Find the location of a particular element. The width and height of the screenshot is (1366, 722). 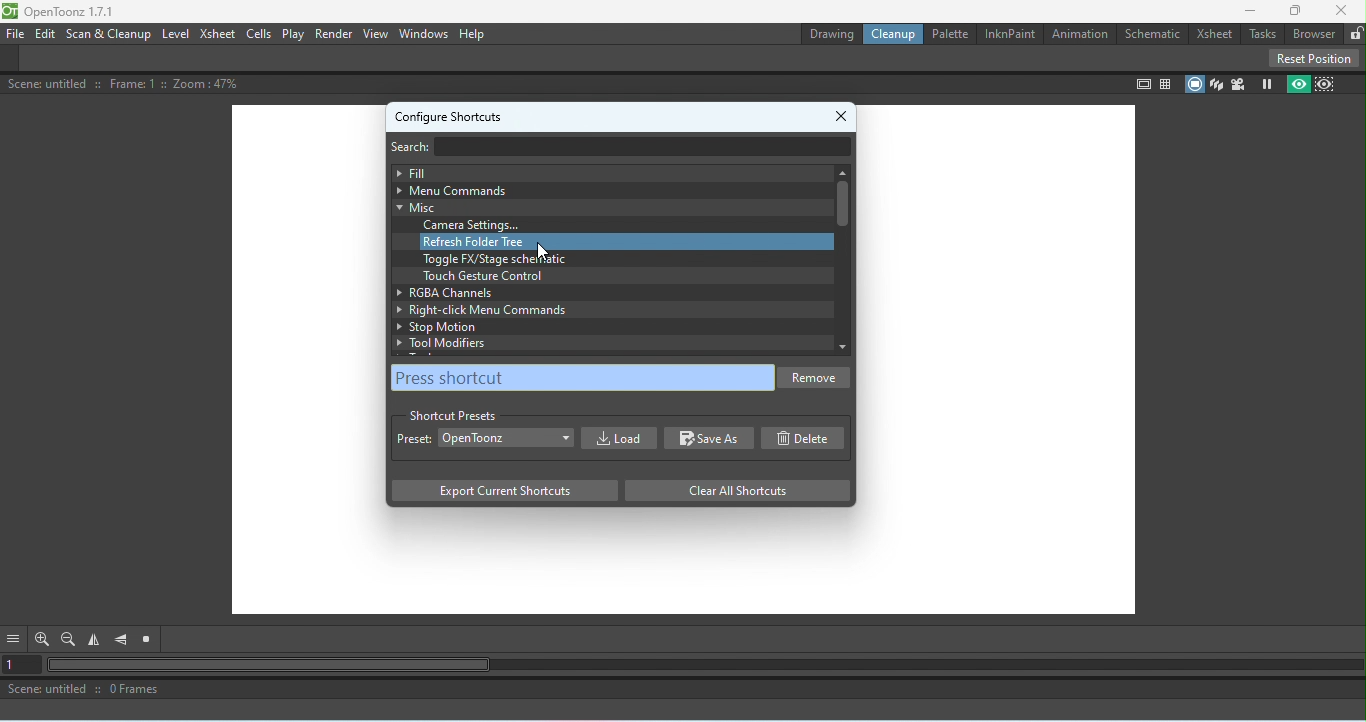

Zoom out is located at coordinates (68, 639).